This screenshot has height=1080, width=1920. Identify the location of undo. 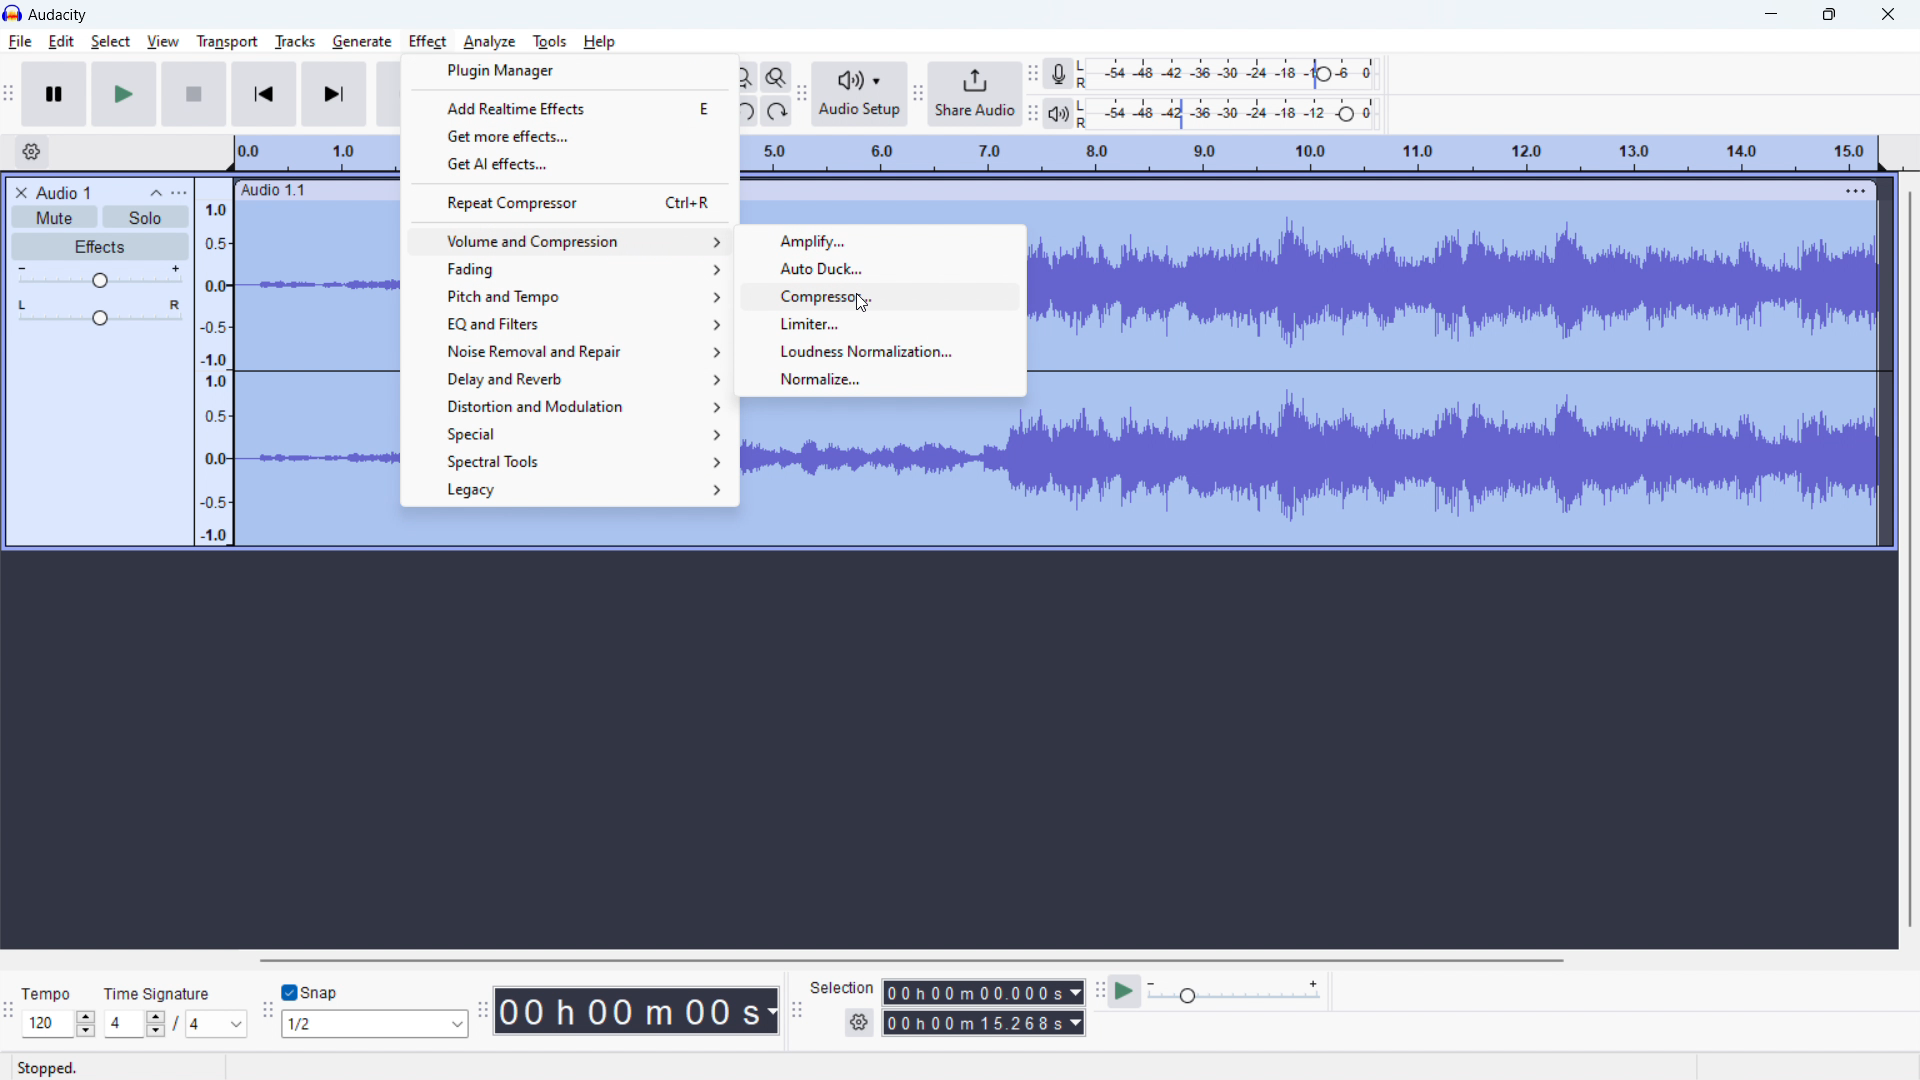
(746, 111).